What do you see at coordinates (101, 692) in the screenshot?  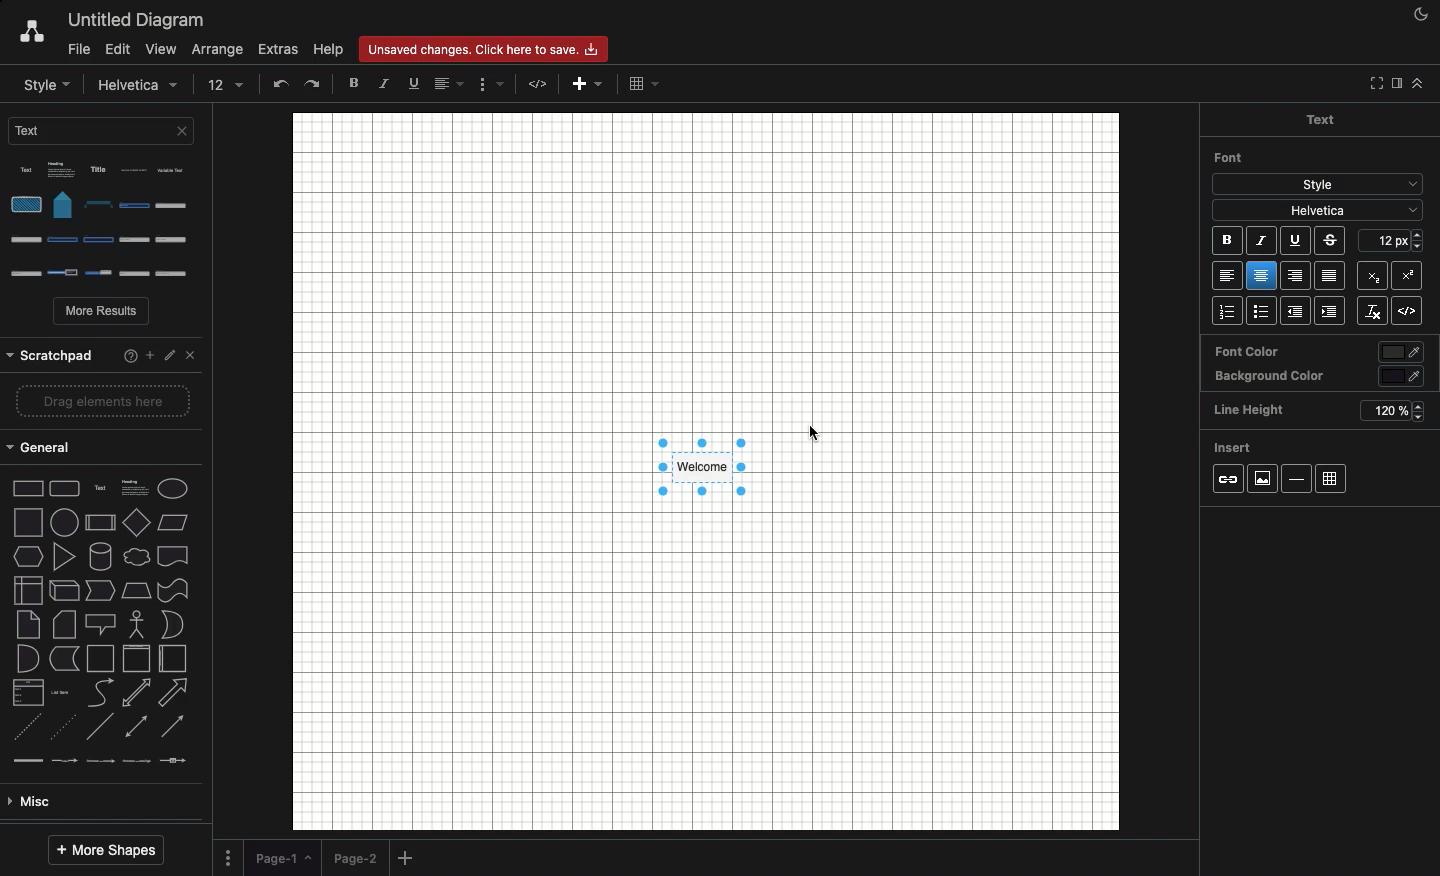 I see `Basic` at bounding box center [101, 692].